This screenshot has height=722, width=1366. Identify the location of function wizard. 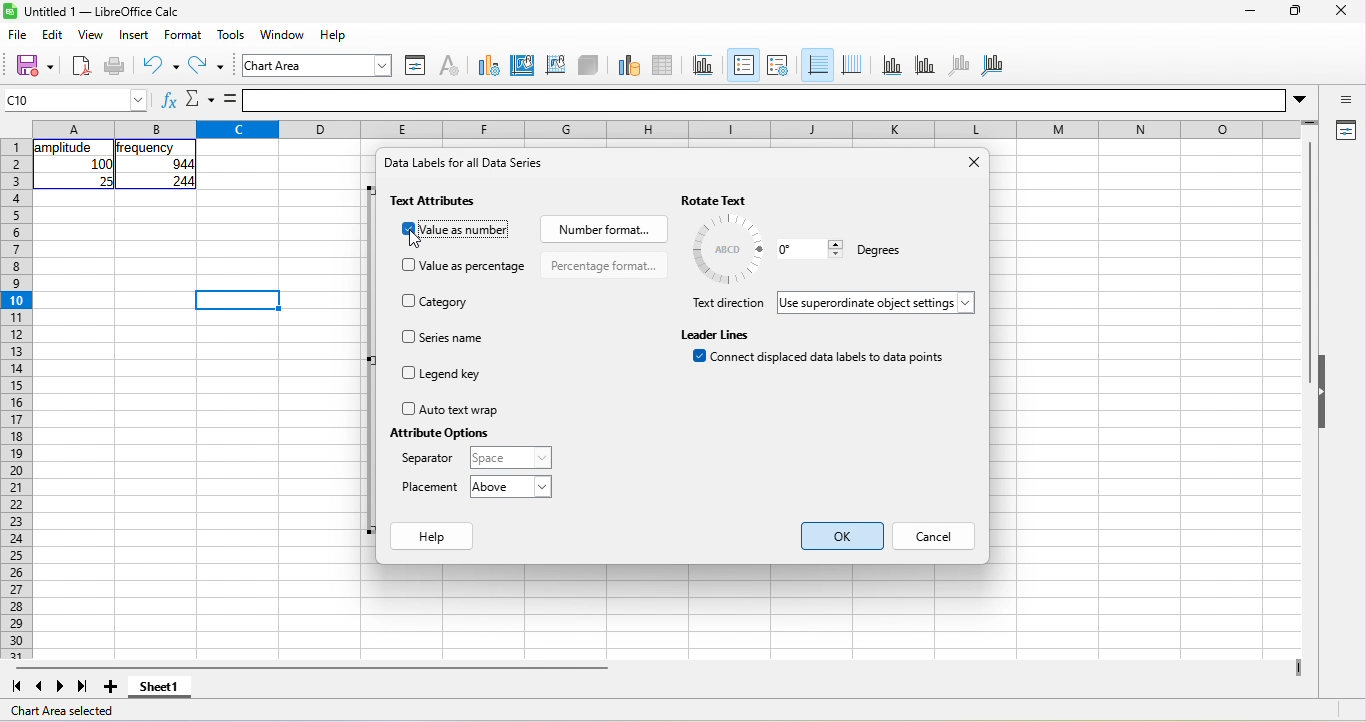
(167, 103).